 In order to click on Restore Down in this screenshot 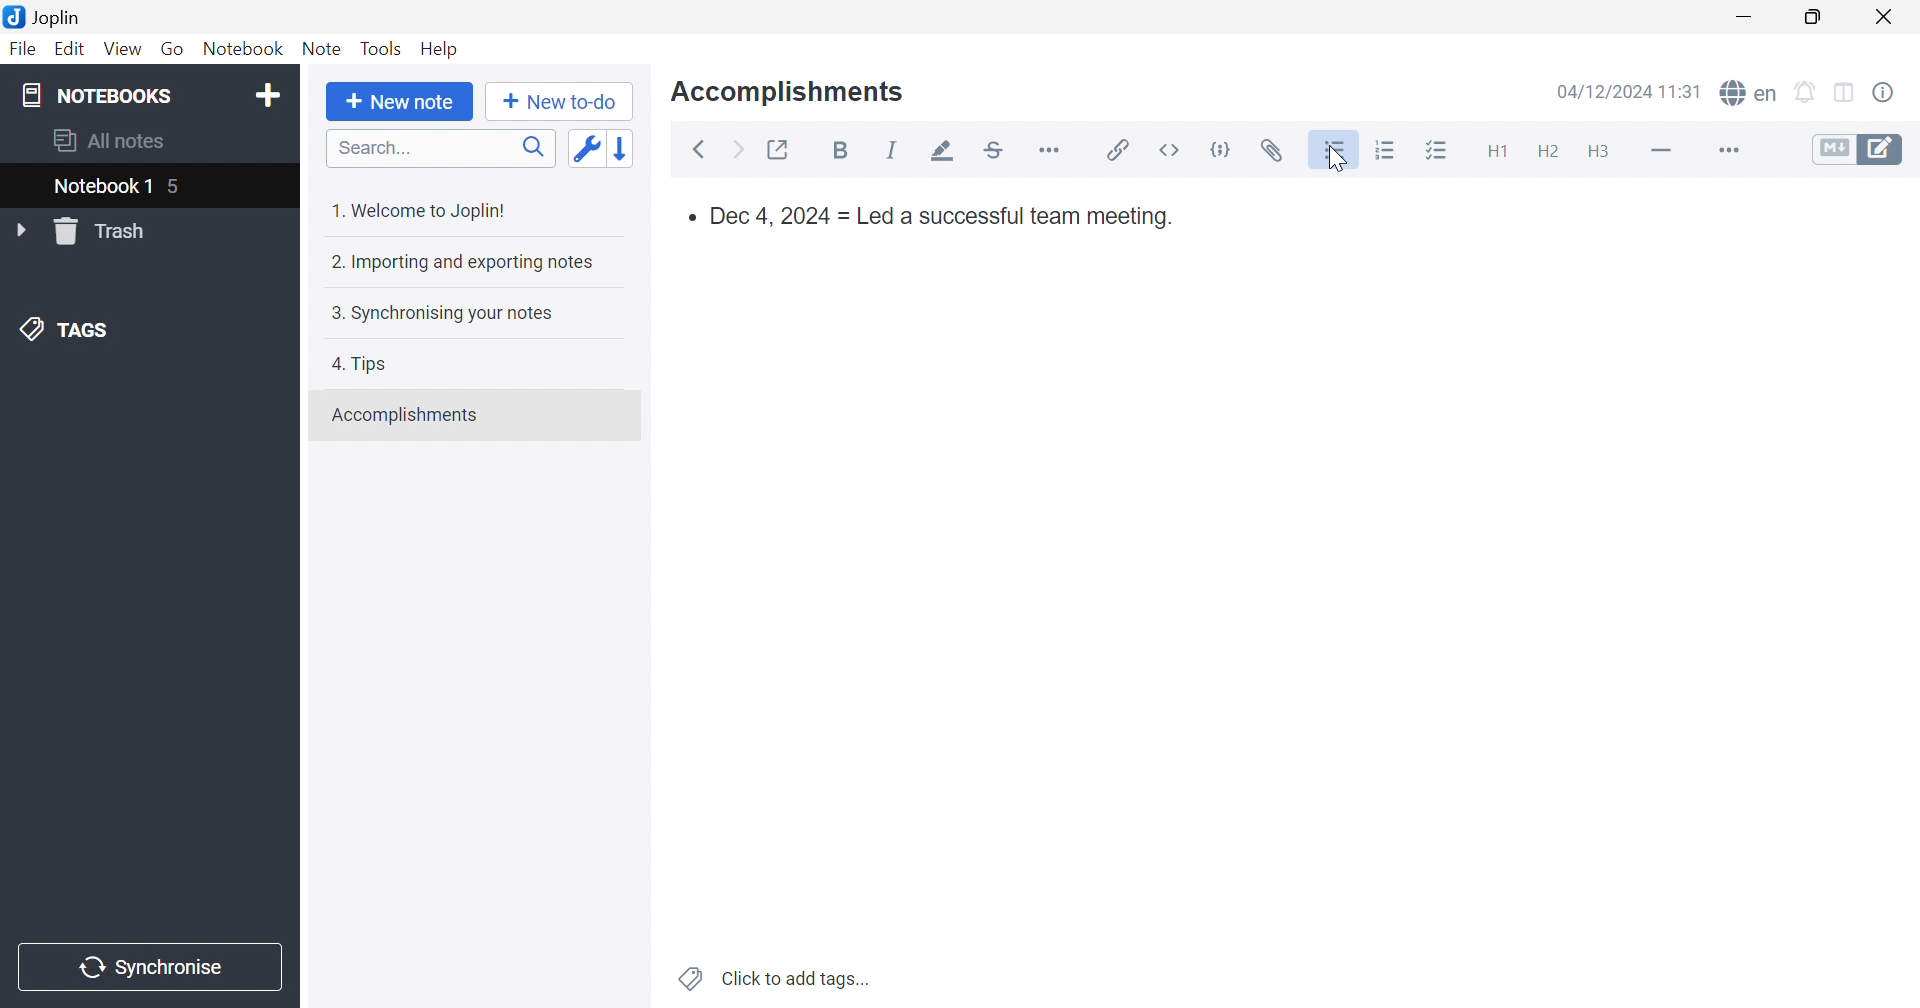, I will do `click(1814, 18)`.